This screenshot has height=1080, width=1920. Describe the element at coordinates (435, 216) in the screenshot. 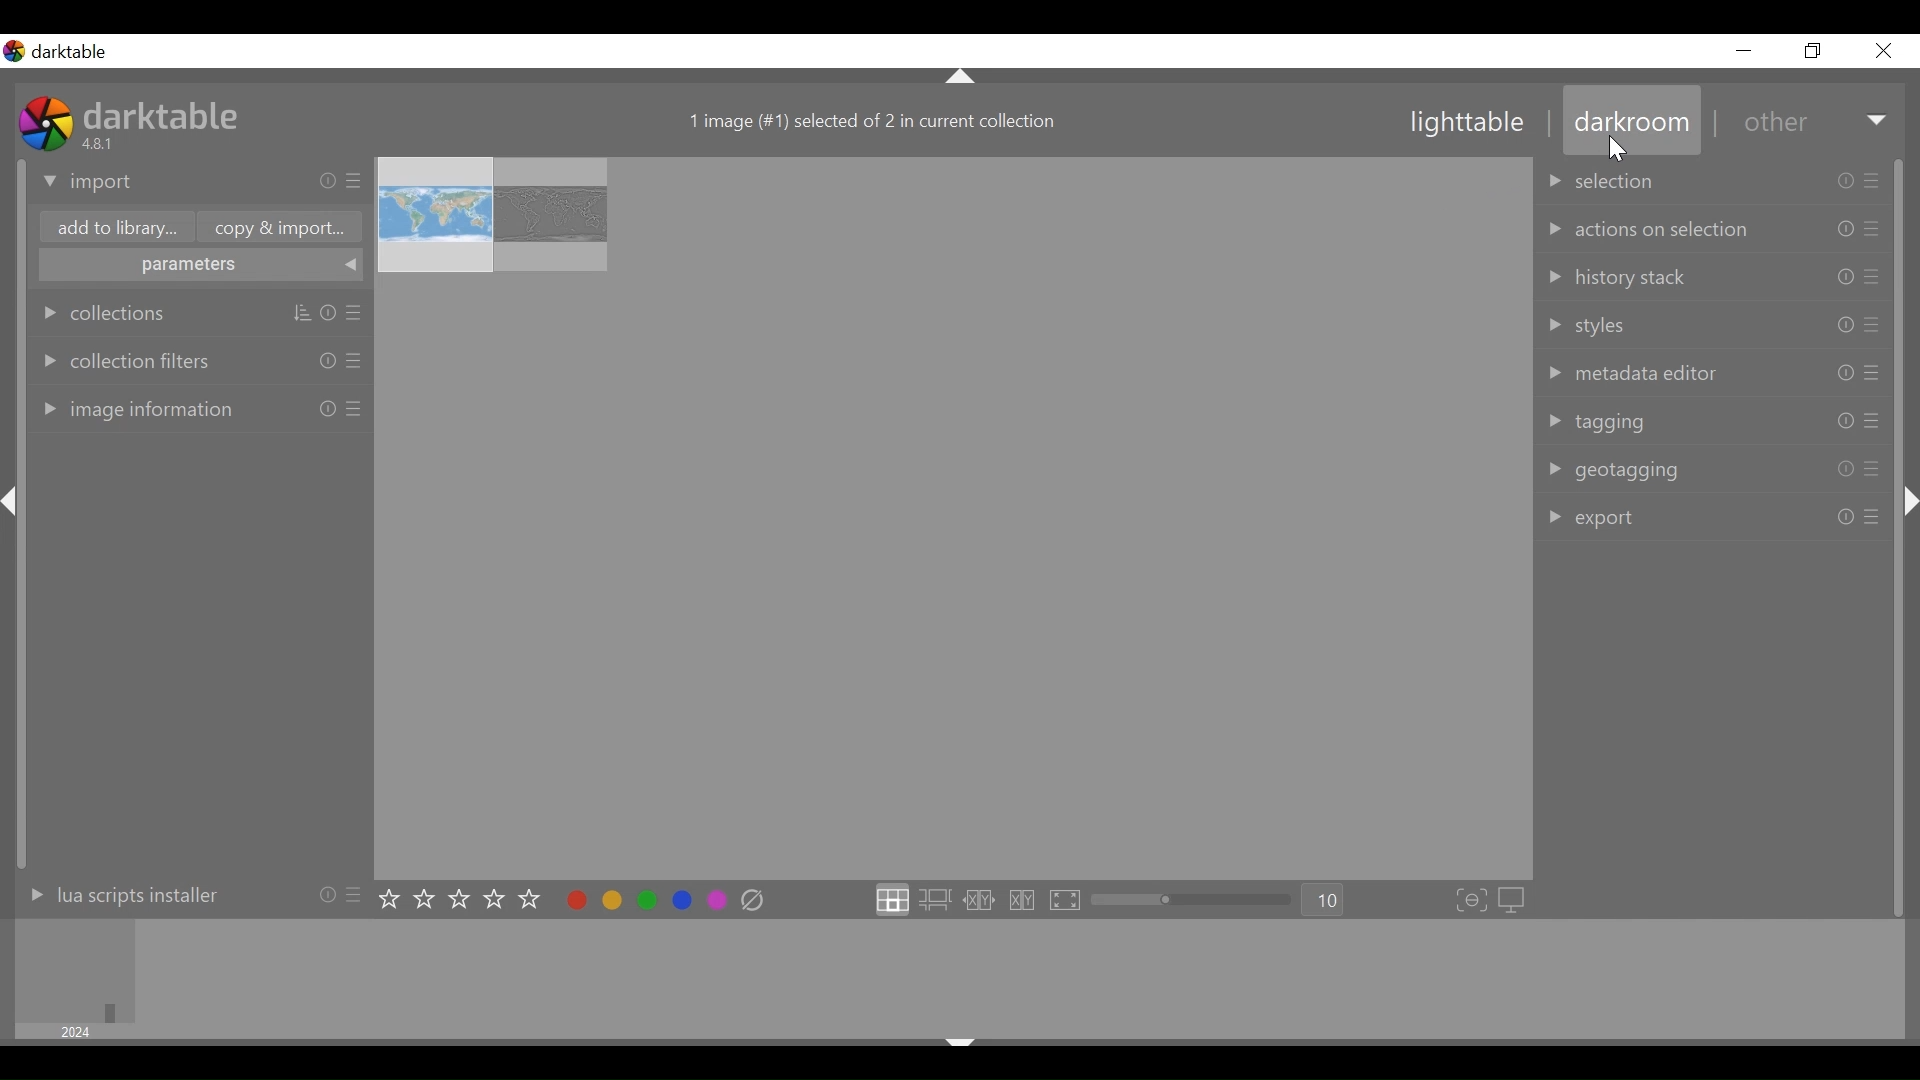

I see `image 1` at that location.